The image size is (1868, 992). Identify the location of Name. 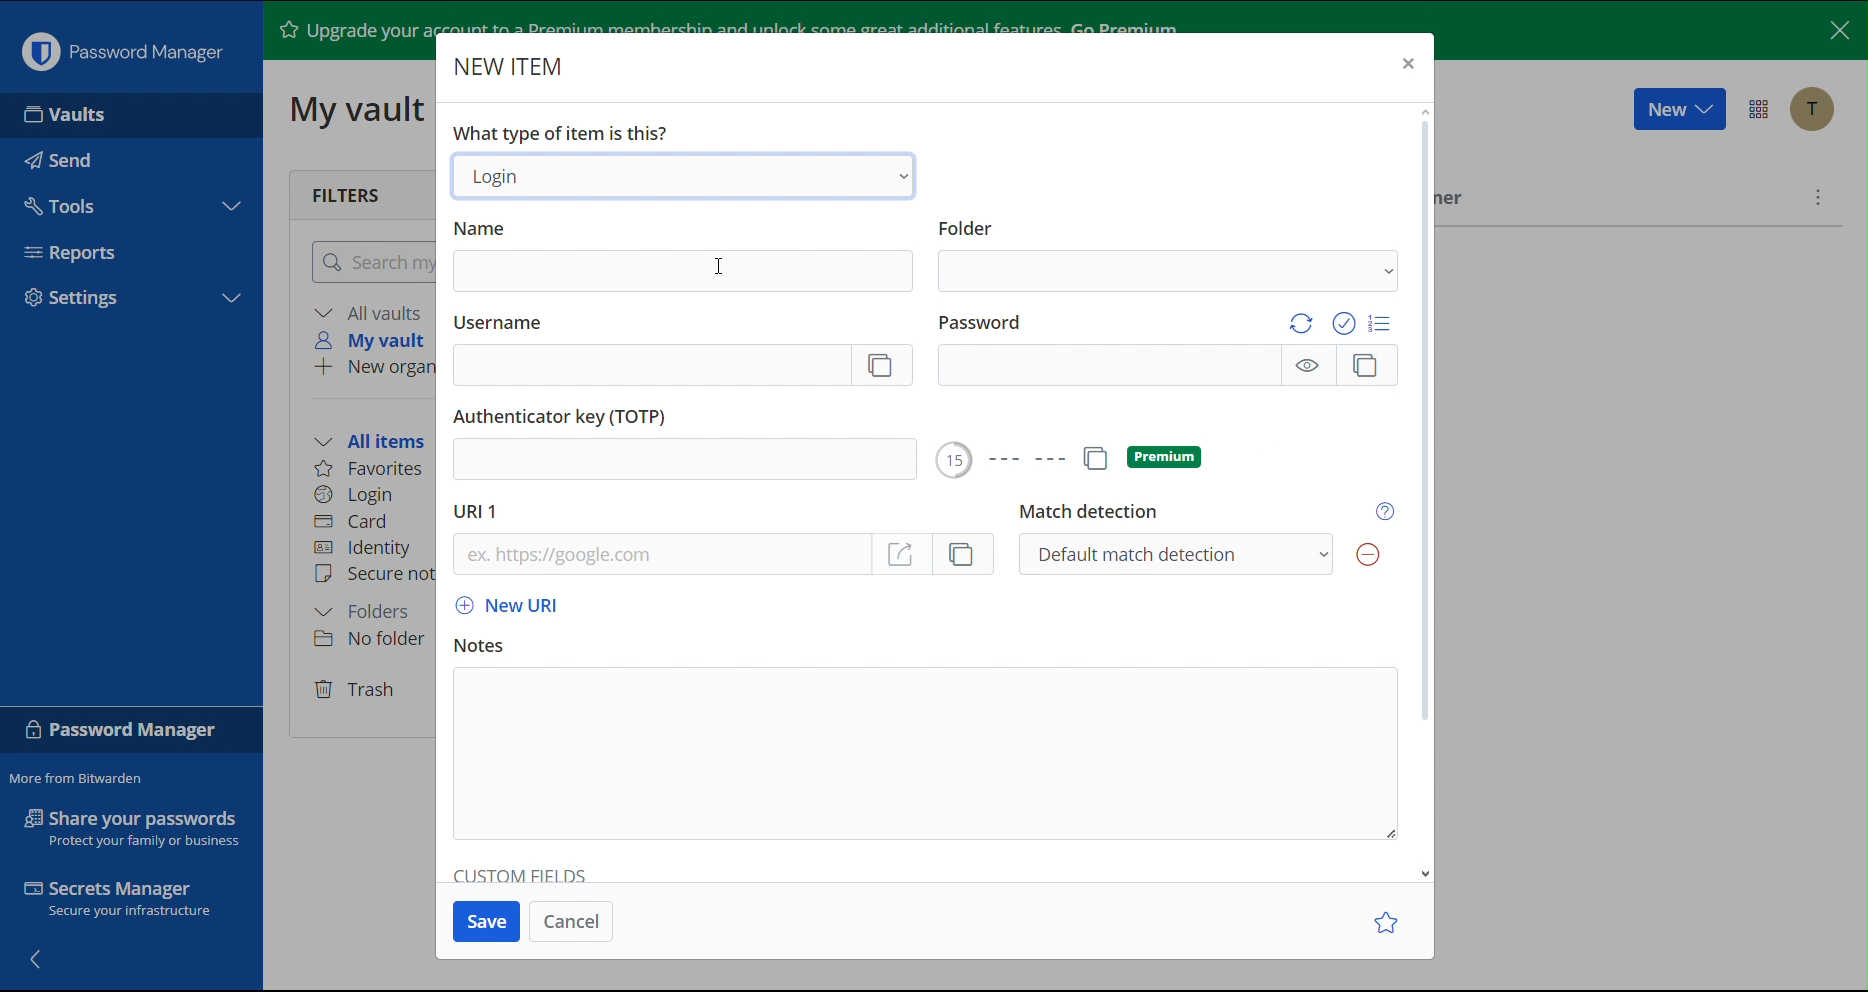
(684, 255).